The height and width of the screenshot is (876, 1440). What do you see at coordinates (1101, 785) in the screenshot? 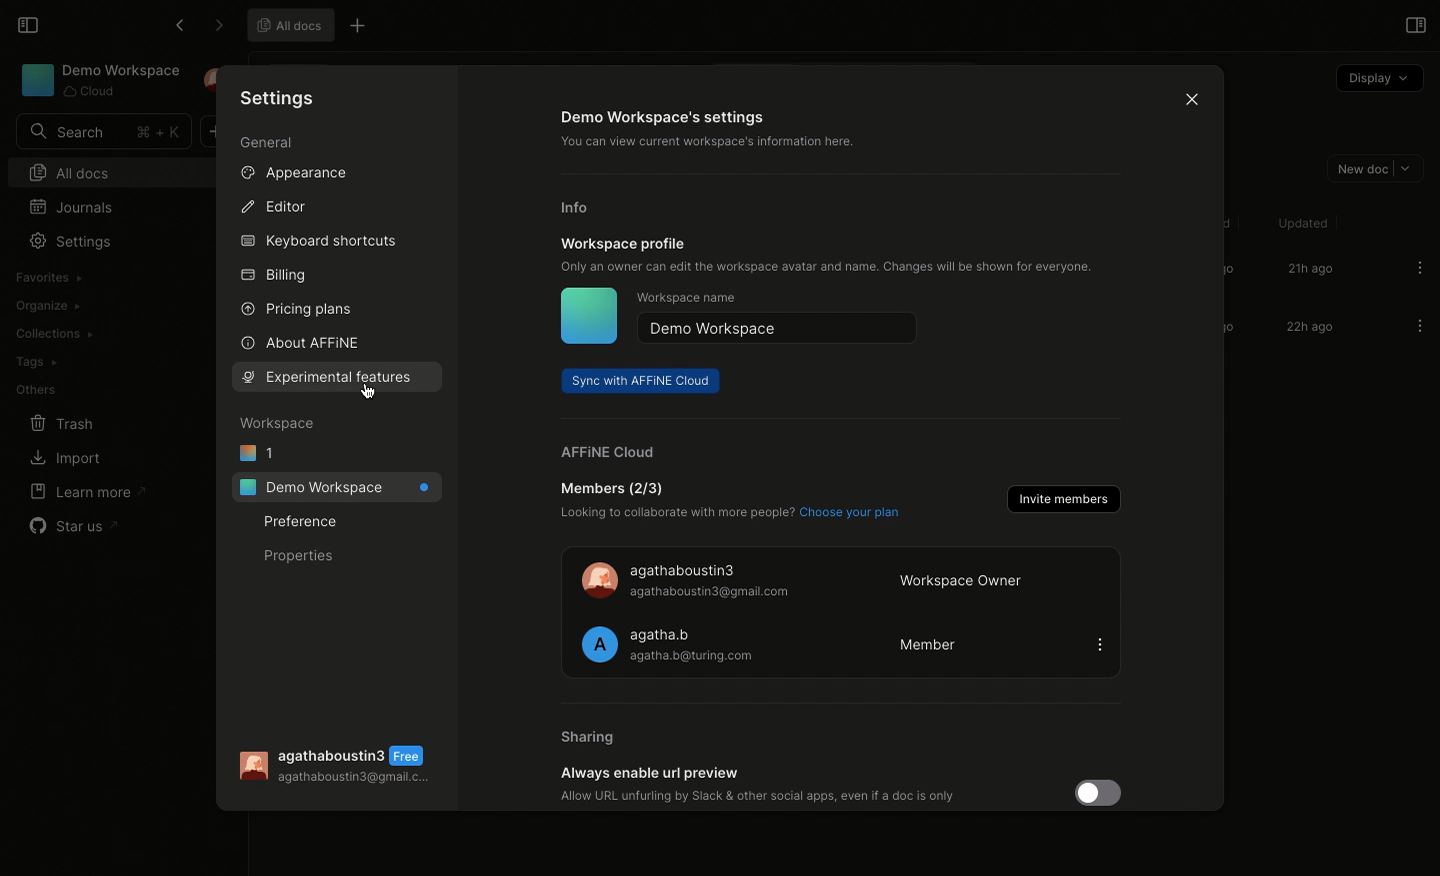
I see `Disabled` at bounding box center [1101, 785].